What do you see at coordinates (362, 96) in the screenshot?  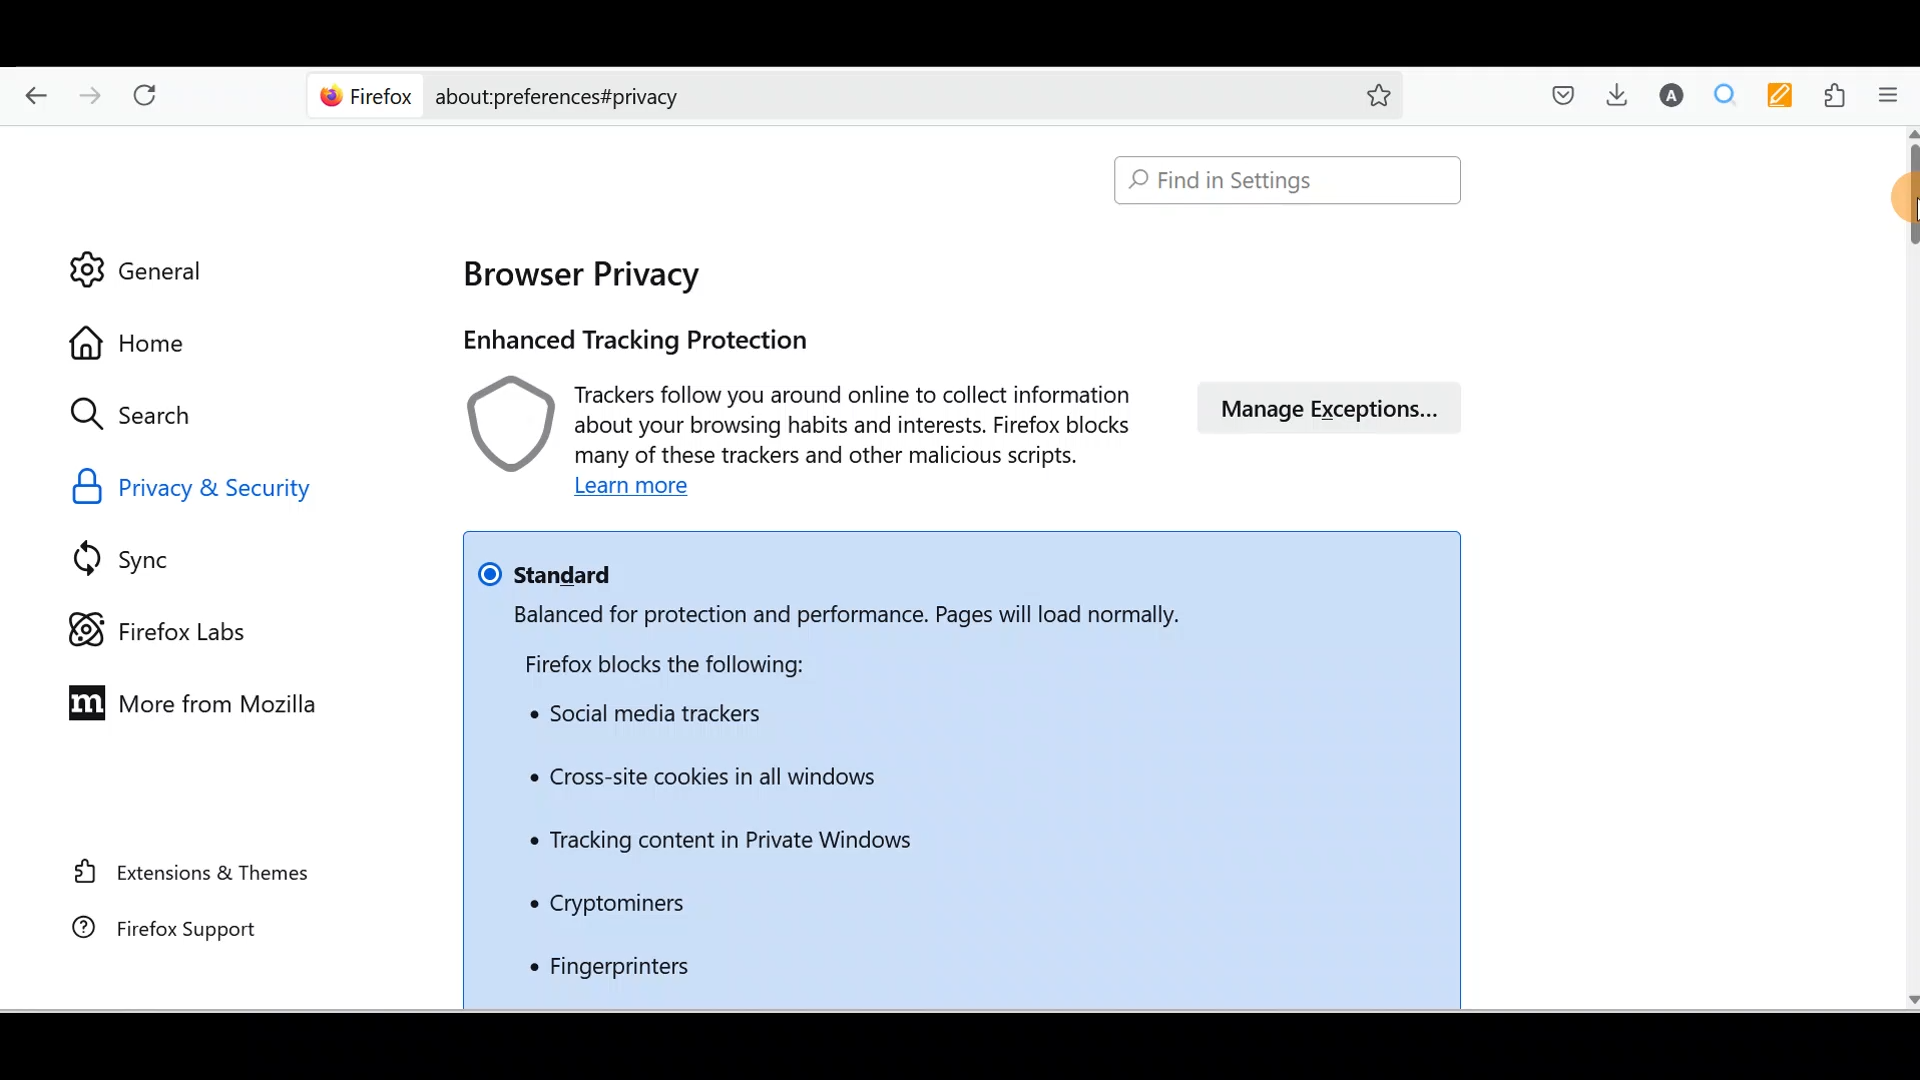 I see ` Firefox logo` at bounding box center [362, 96].